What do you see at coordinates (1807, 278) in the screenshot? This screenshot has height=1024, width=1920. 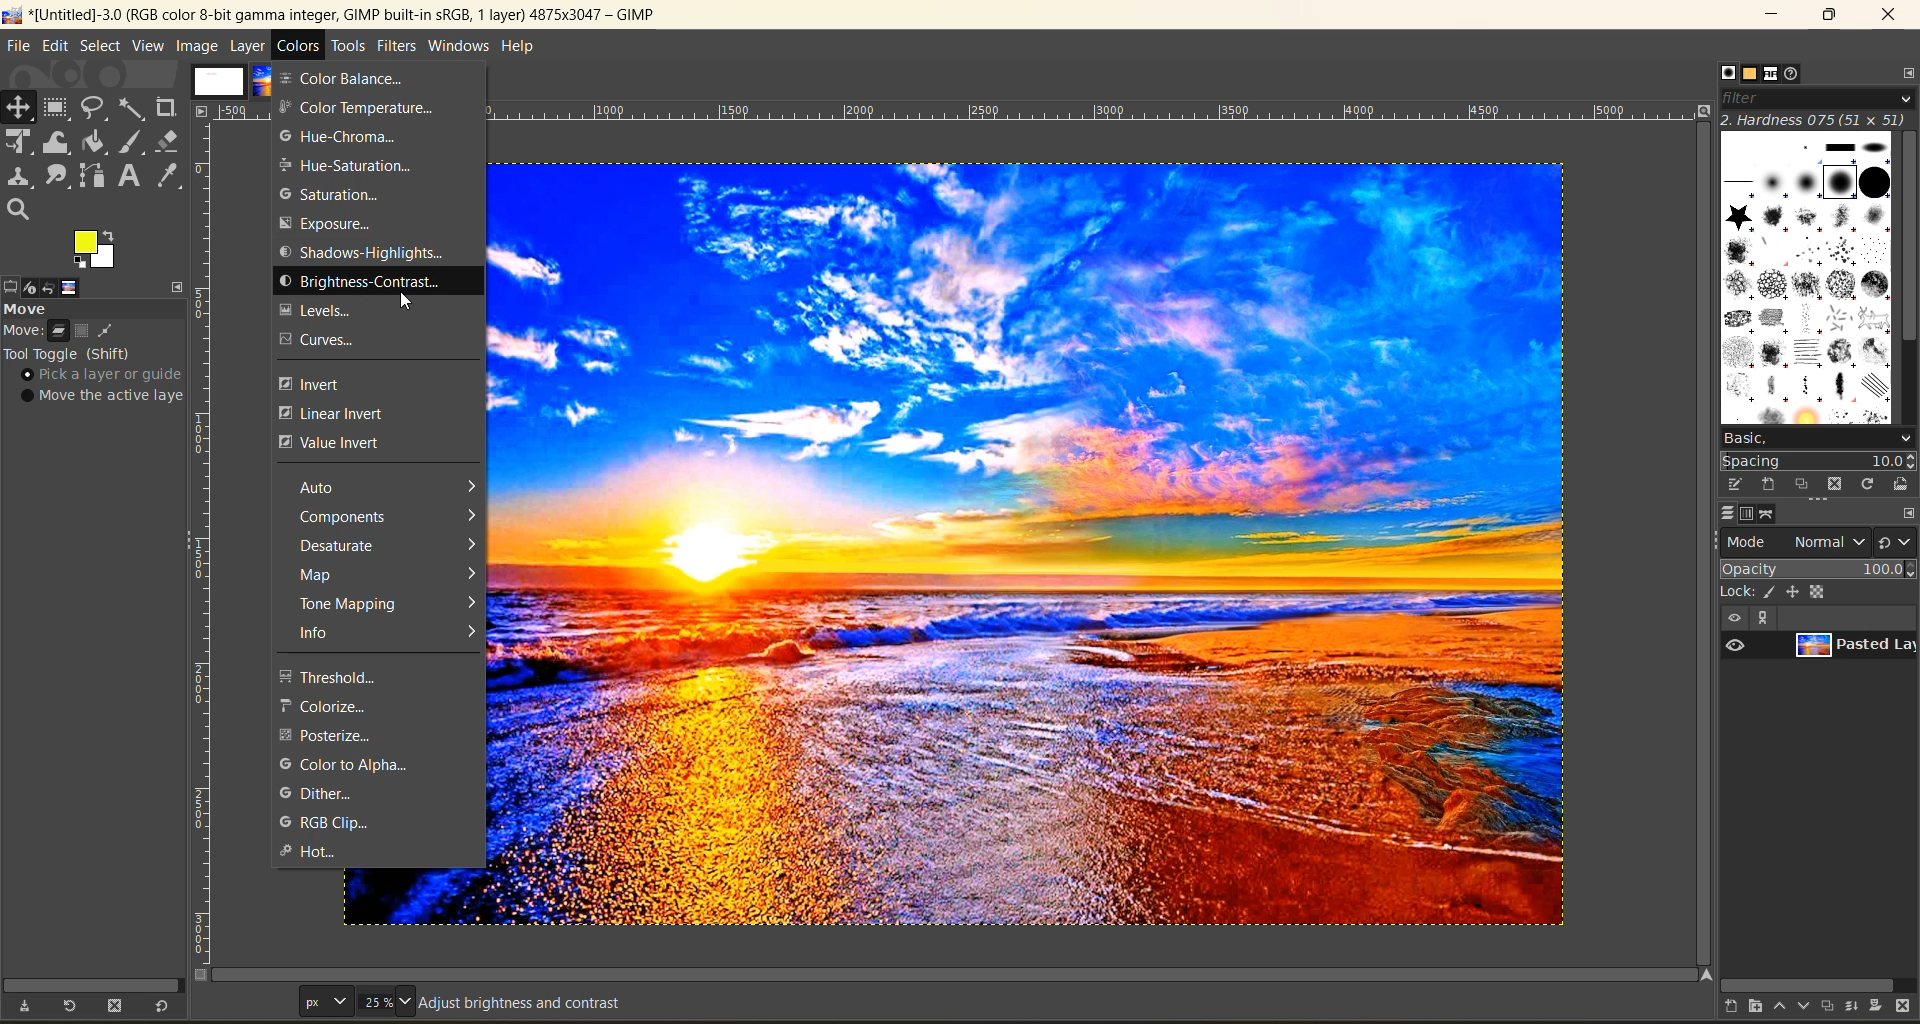 I see `brushes` at bounding box center [1807, 278].